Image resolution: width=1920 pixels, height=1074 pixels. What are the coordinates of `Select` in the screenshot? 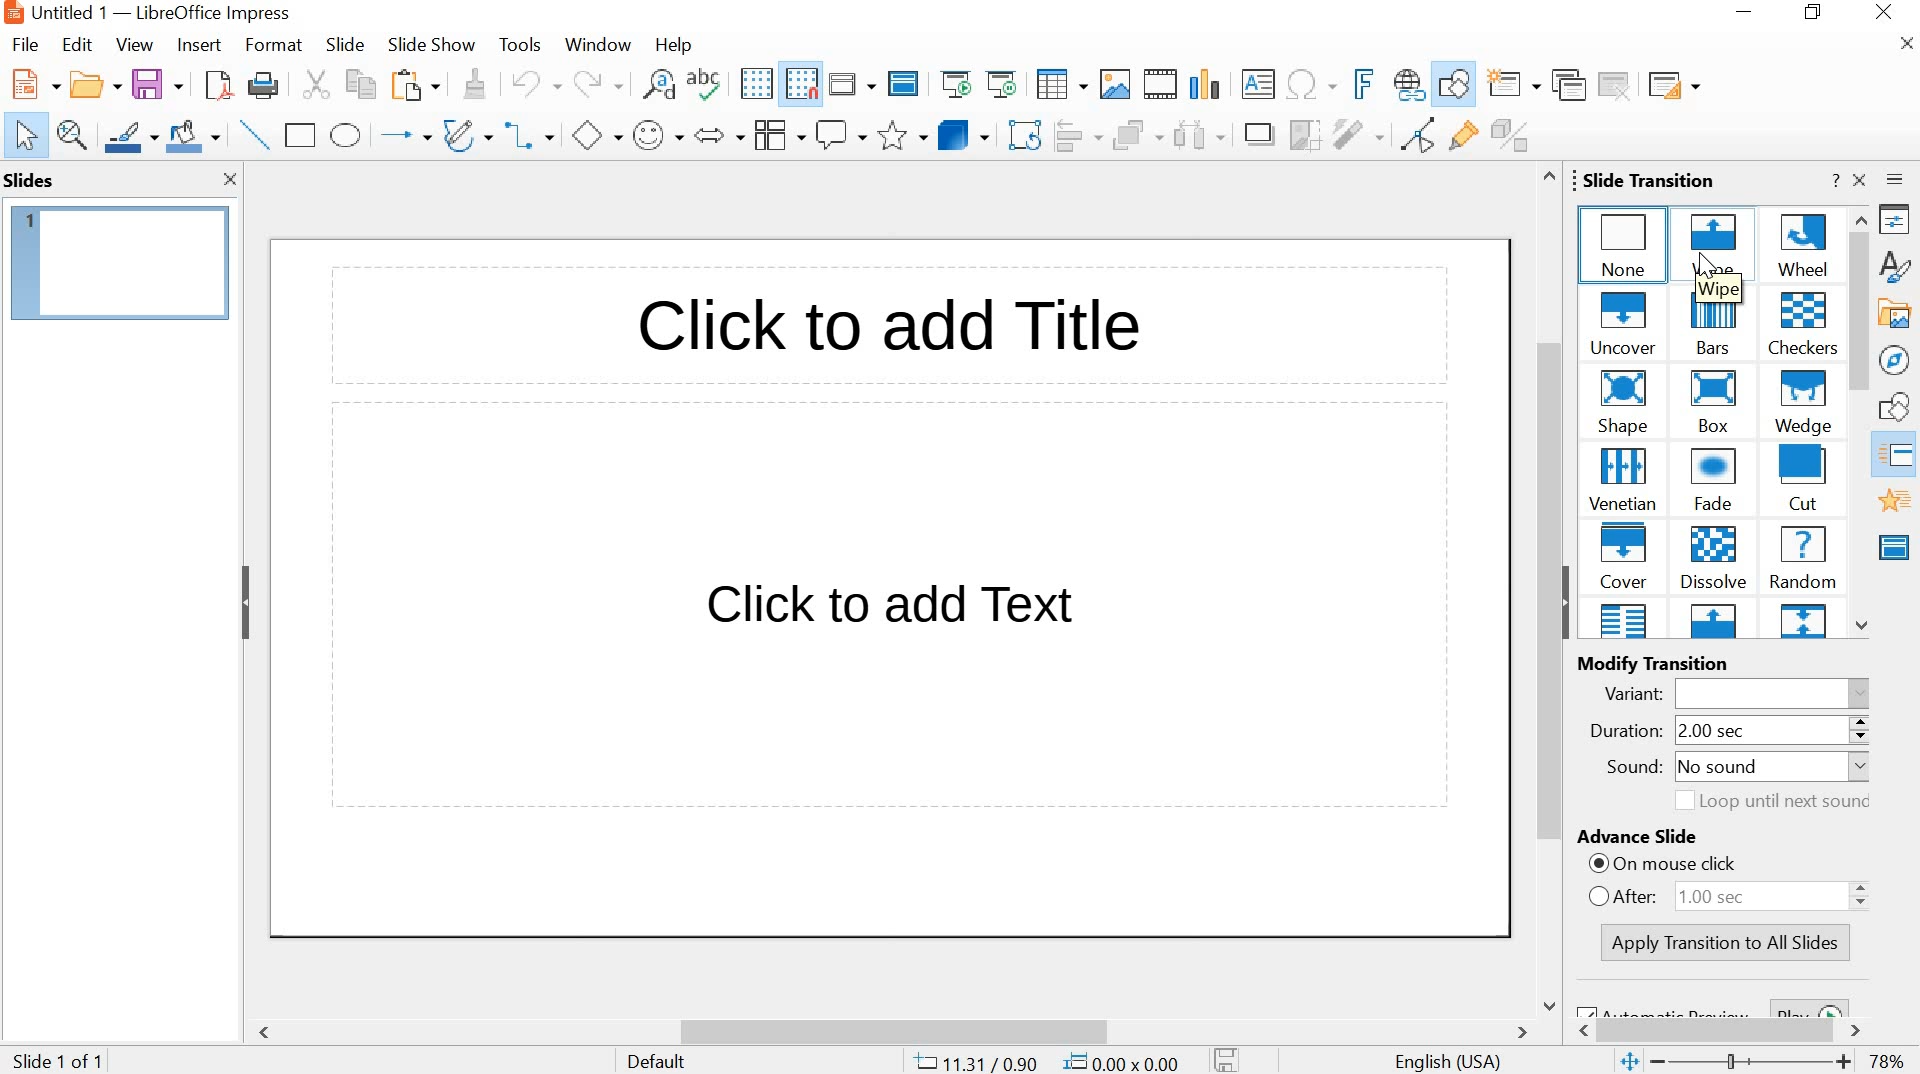 It's located at (20, 136).